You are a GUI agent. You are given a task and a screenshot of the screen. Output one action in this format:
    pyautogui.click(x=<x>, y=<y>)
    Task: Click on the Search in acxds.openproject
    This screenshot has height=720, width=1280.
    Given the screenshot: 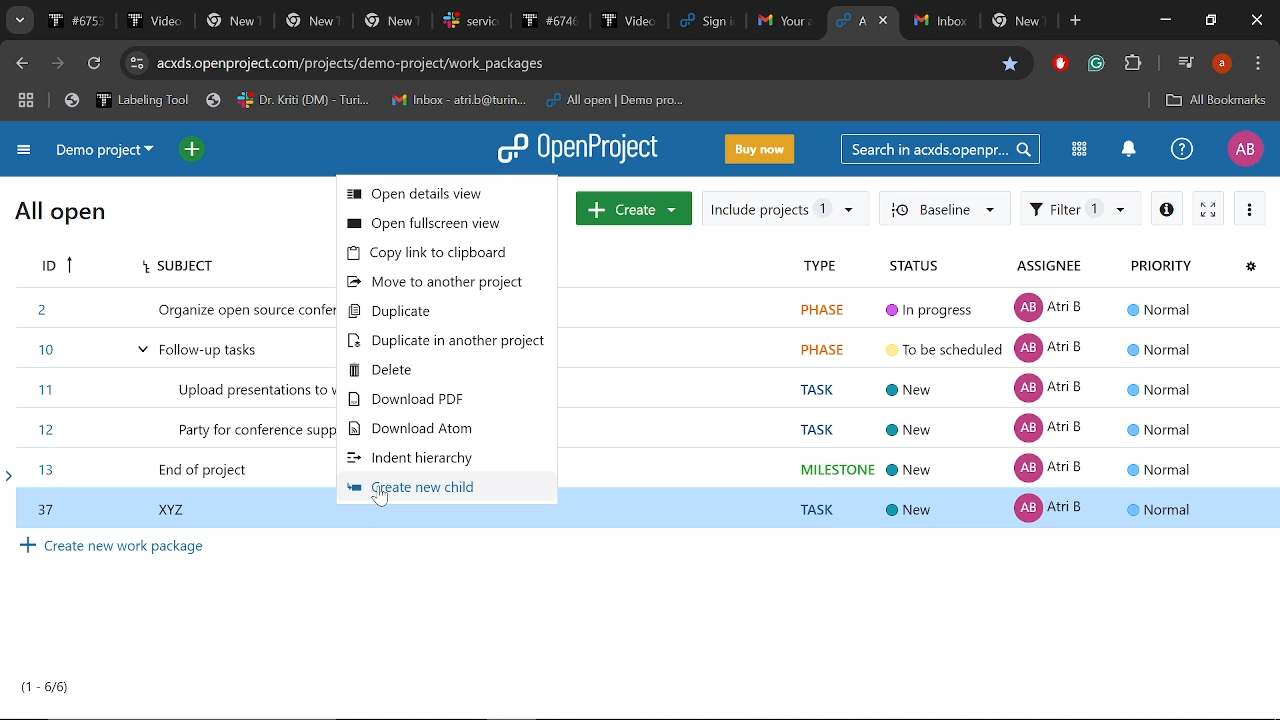 What is the action you would take?
    pyautogui.click(x=938, y=148)
    